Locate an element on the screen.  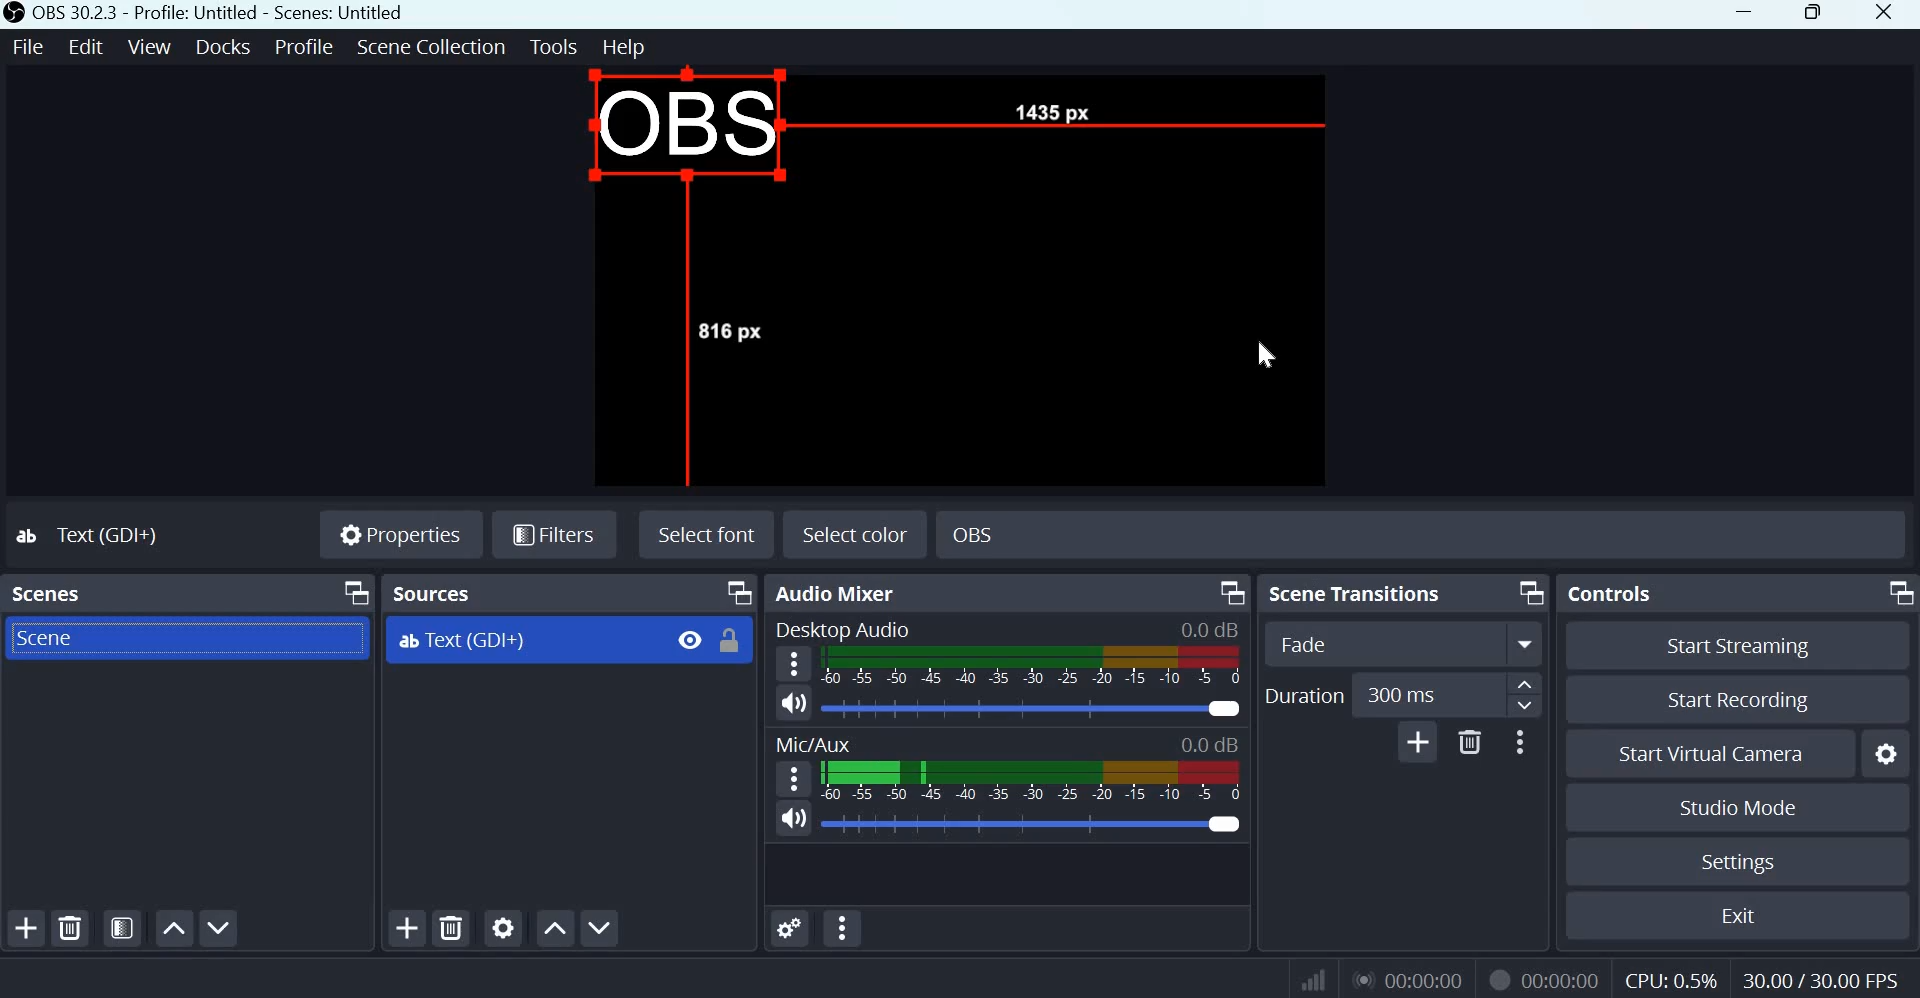
Connection Status Indicator is located at coordinates (1315, 977).